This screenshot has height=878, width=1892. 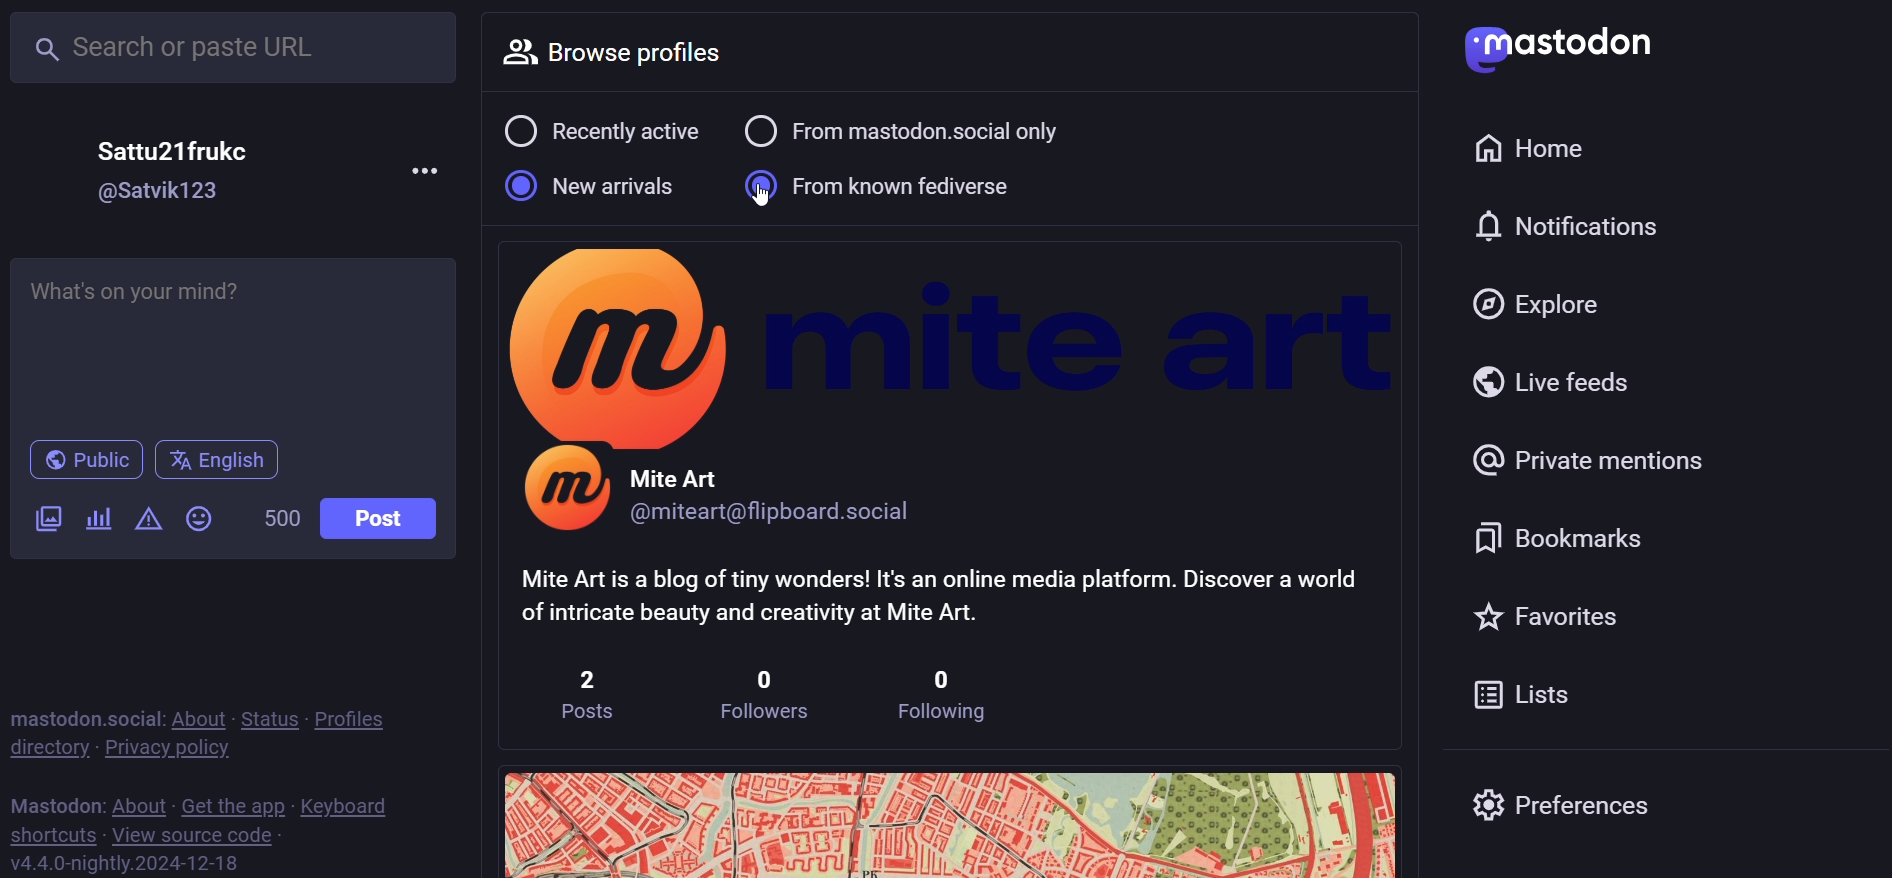 What do you see at coordinates (1551, 299) in the screenshot?
I see `explore` at bounding box center [1551, 299].